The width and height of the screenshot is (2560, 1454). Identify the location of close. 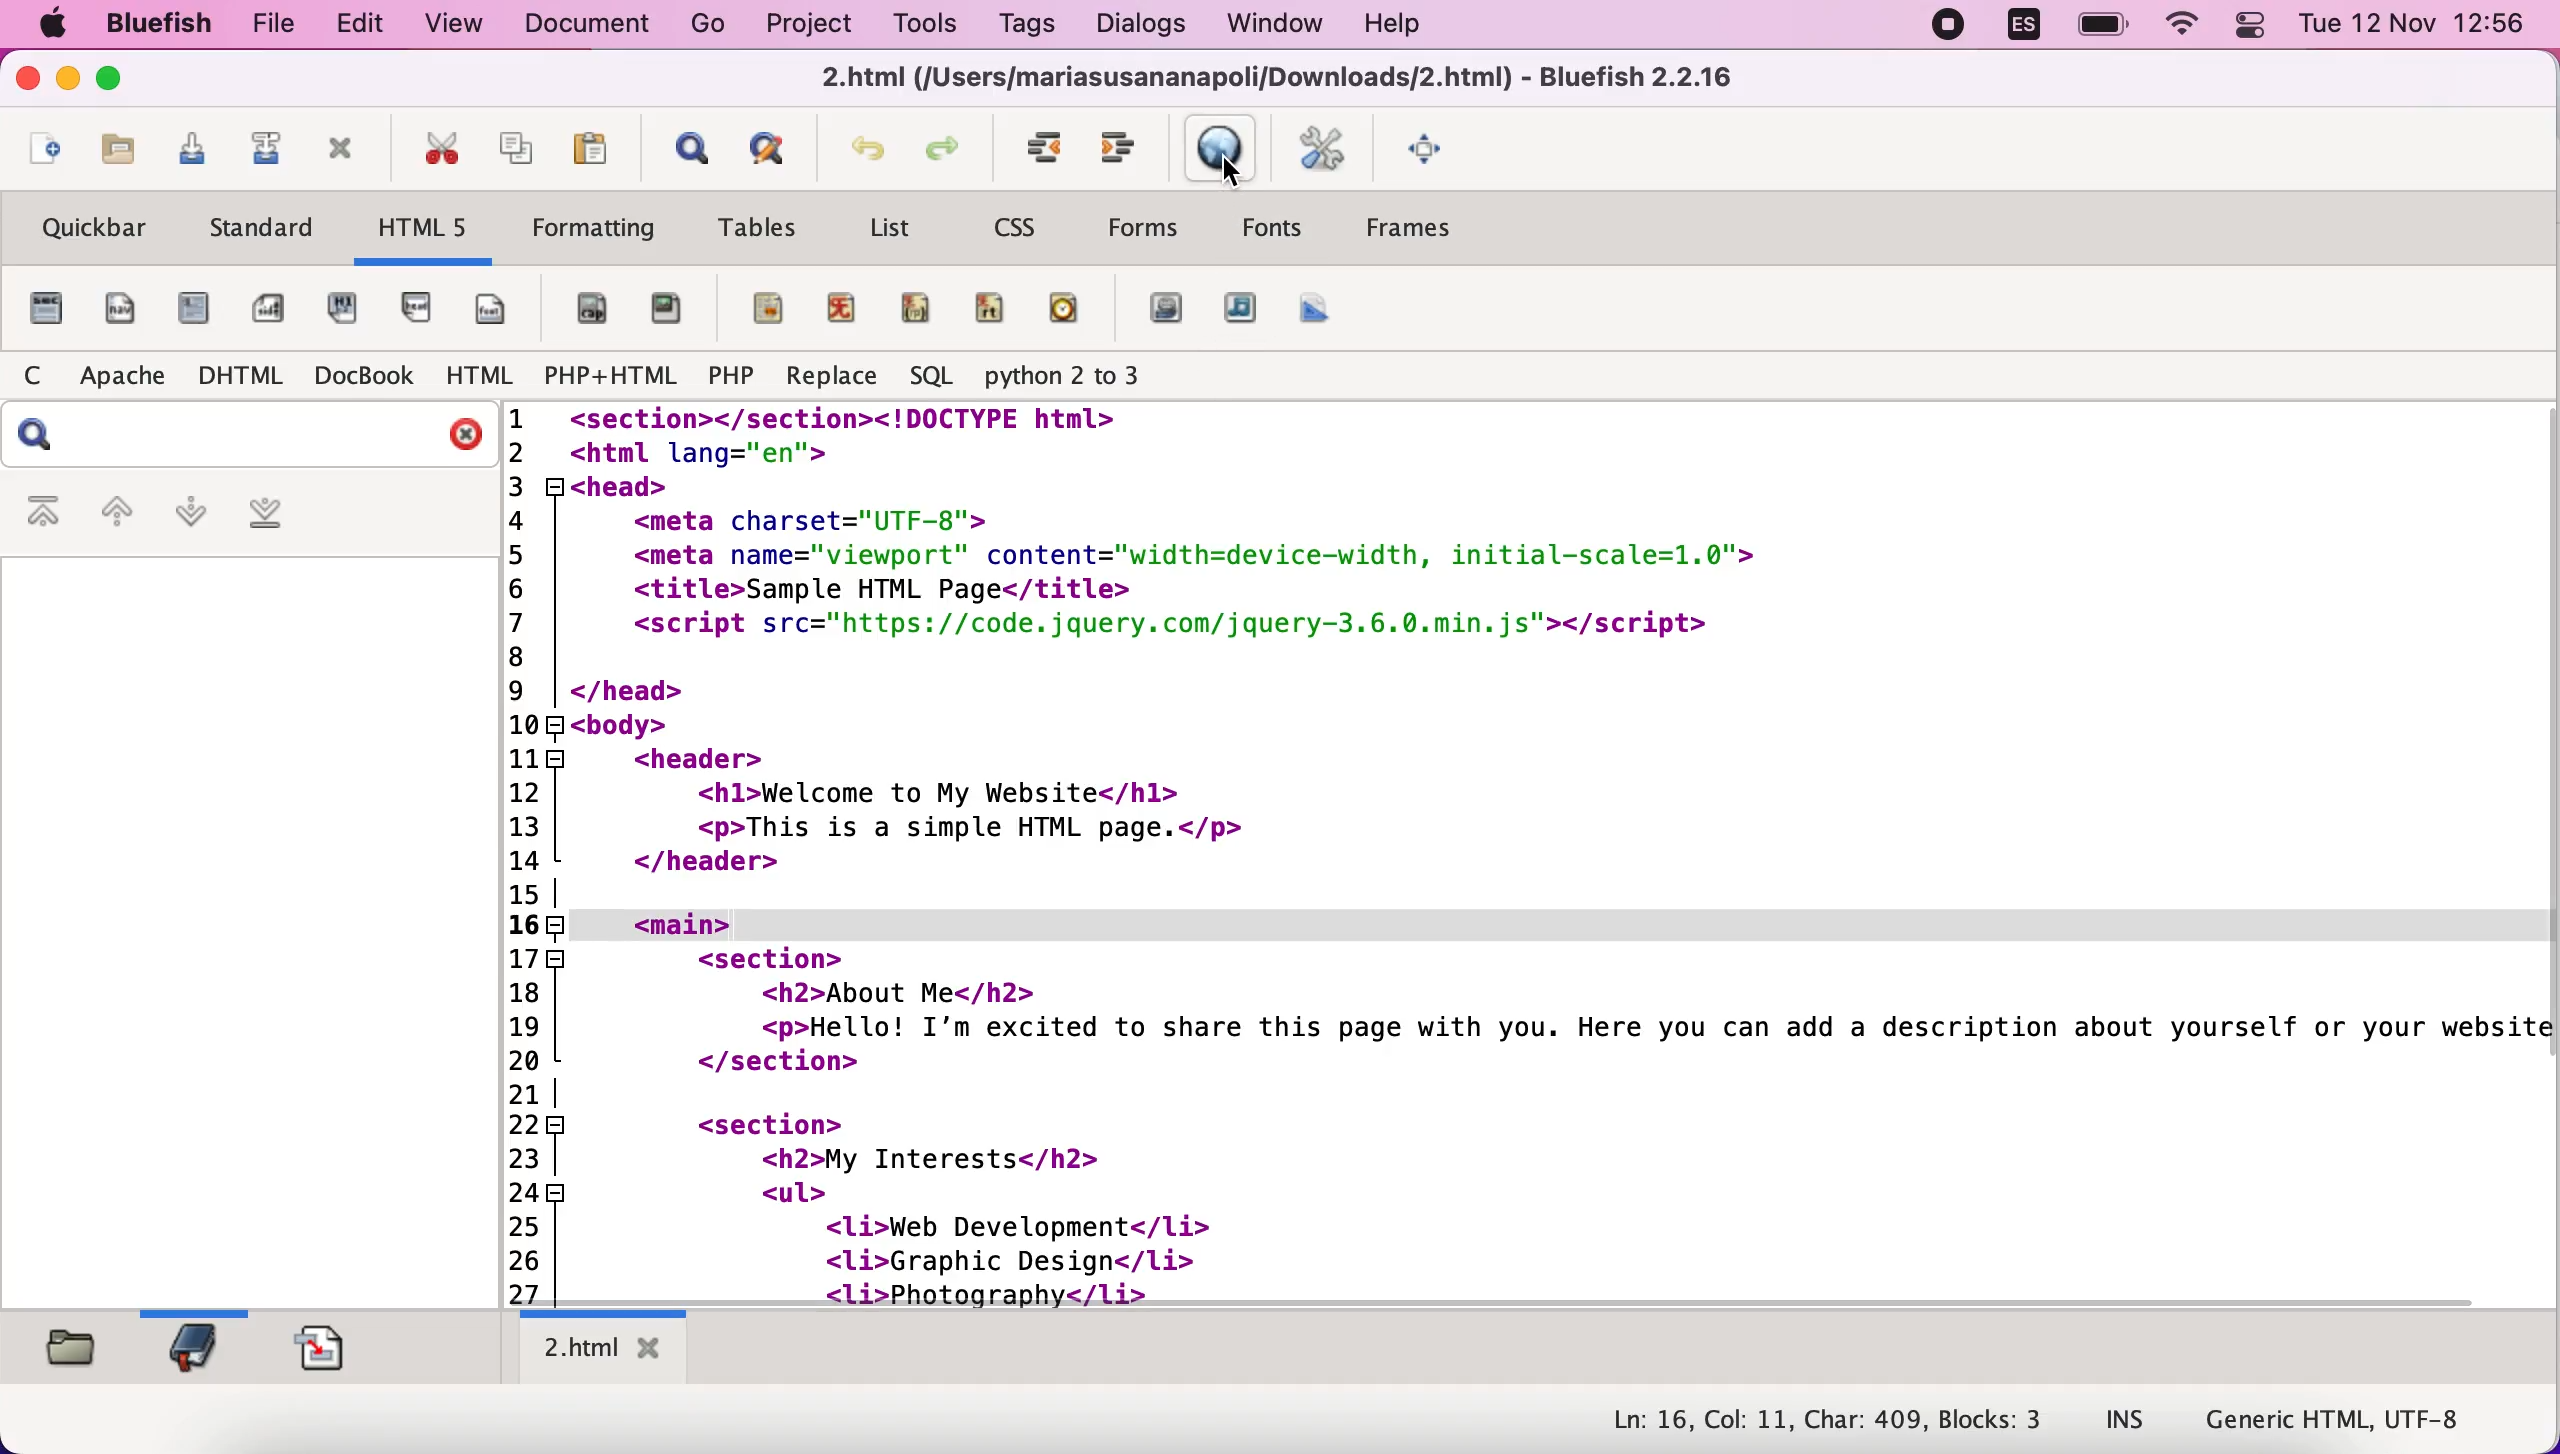
(26, 83).